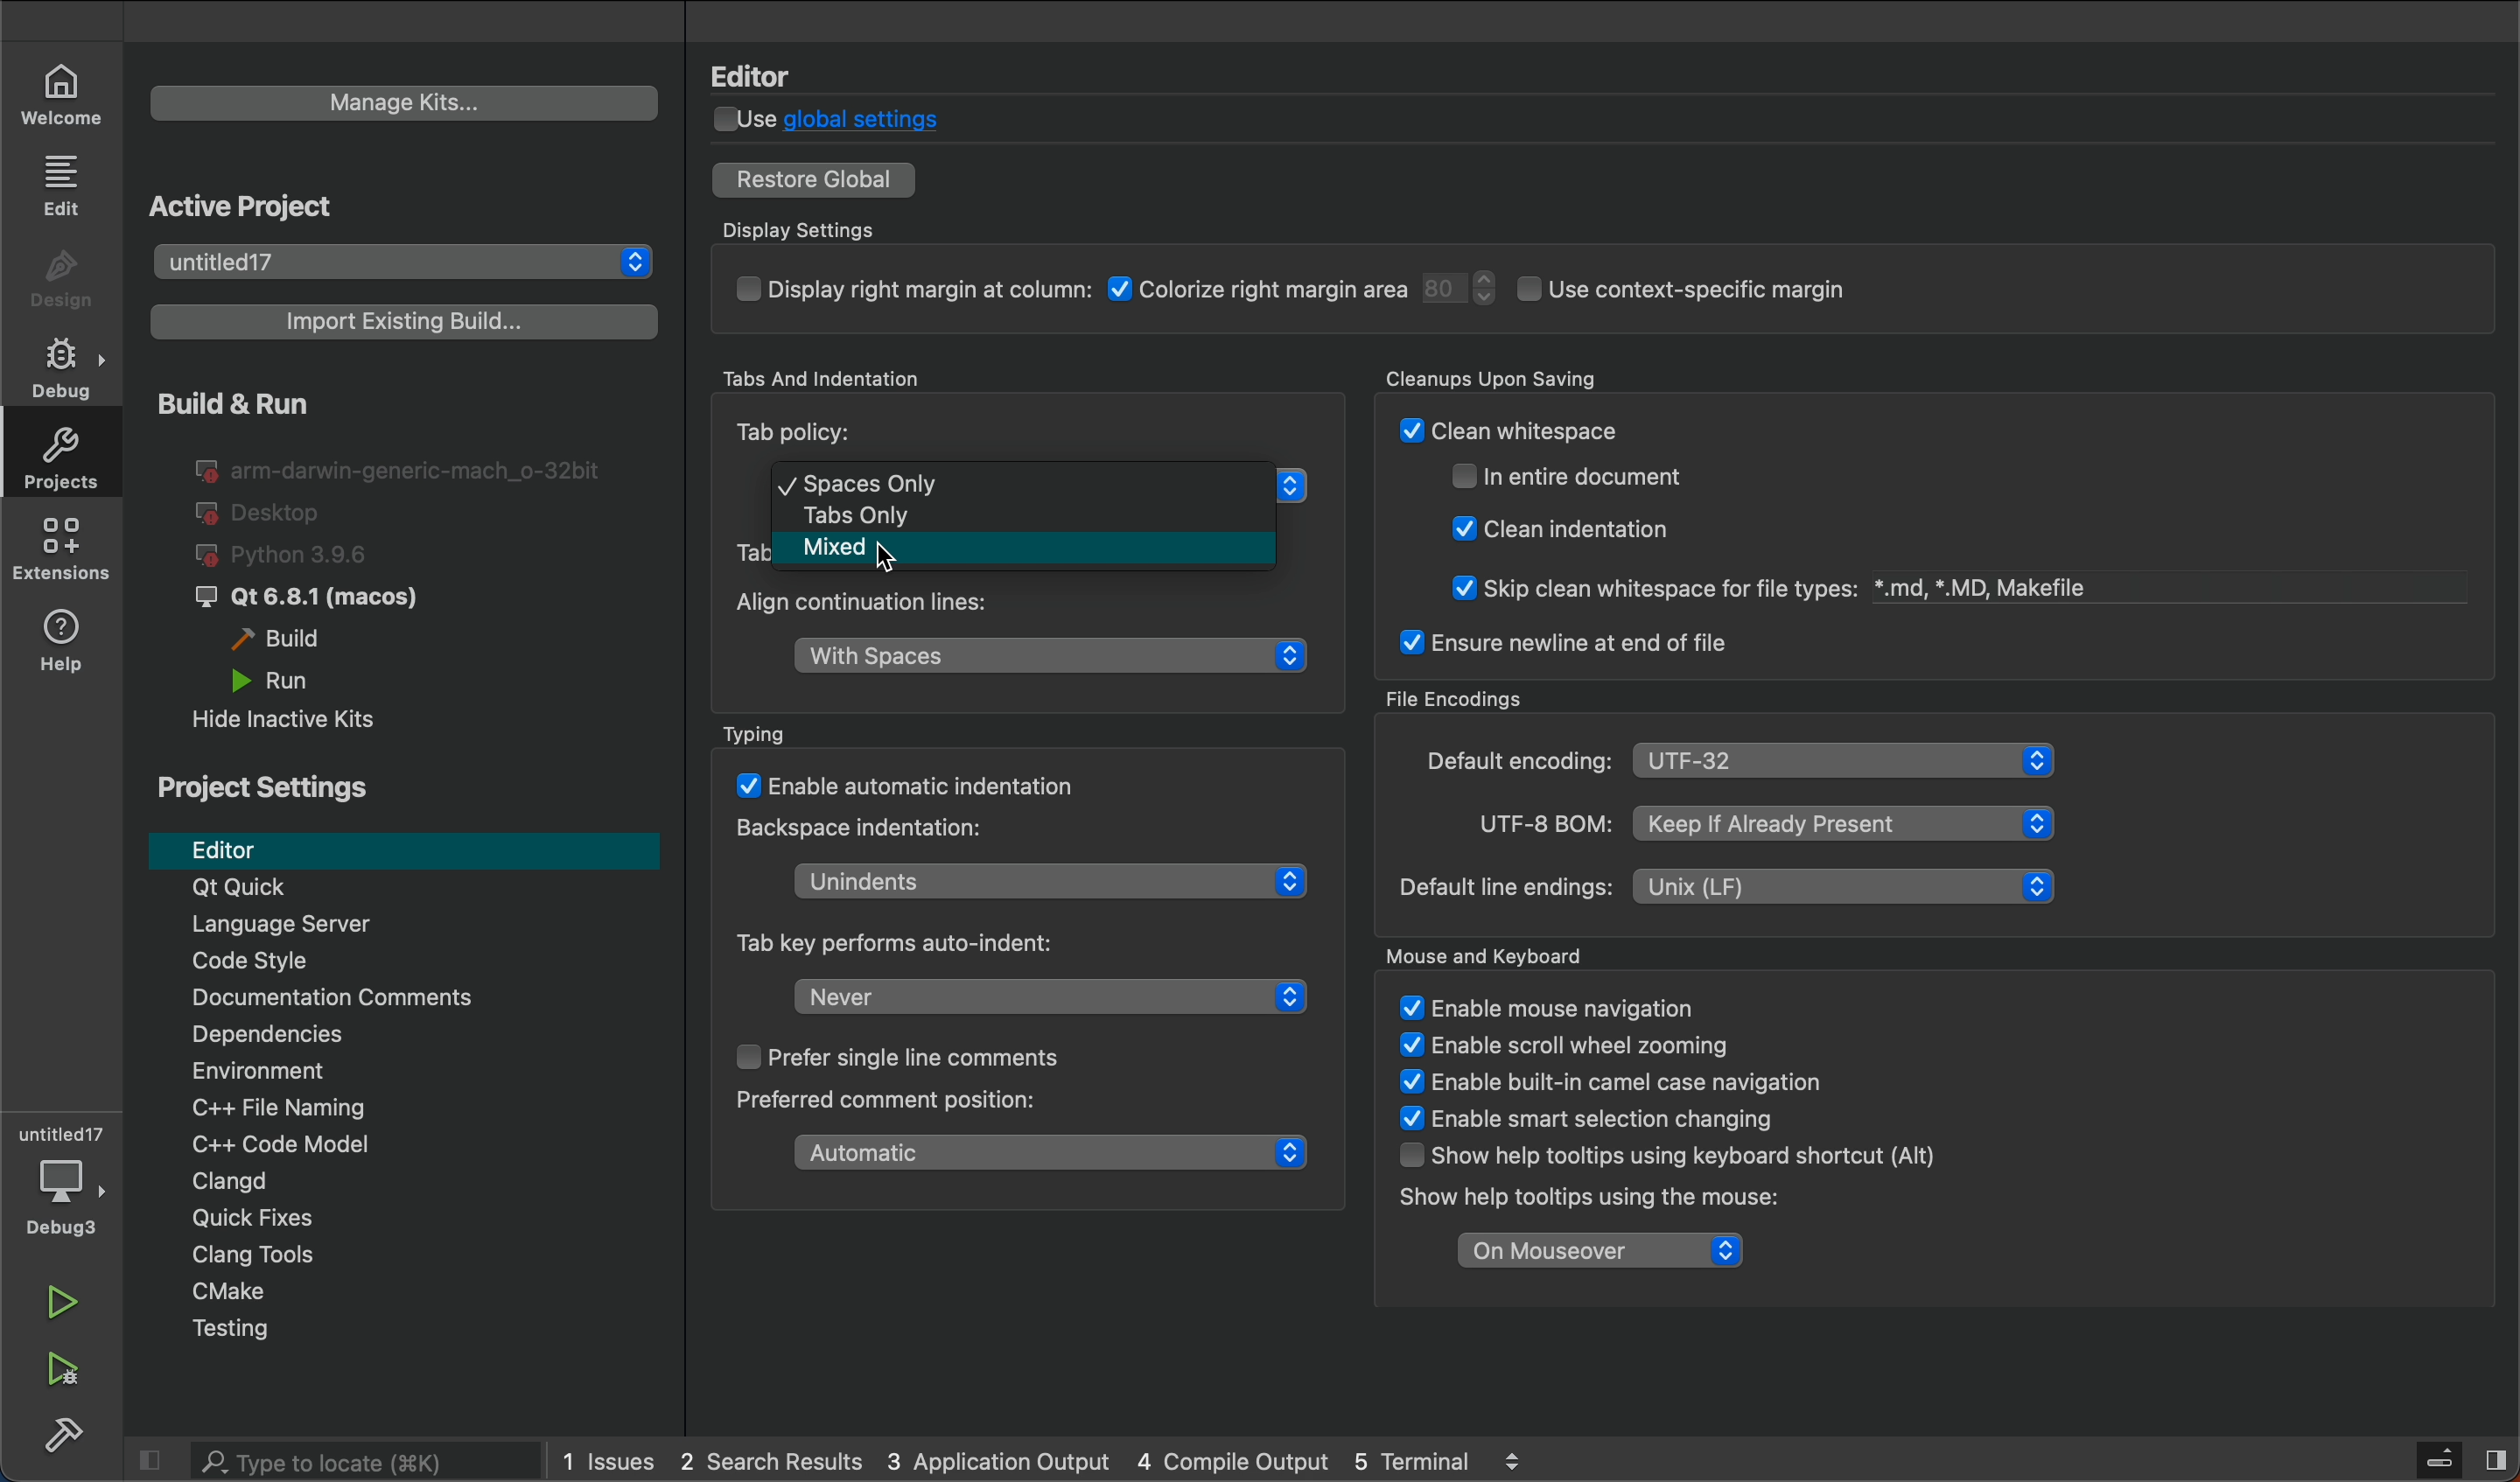  What do you see at coordinates (1547, 1007) in the screenshot?
I see `¥ Enable mouse navigation` at bounding box center [1547, 1007].